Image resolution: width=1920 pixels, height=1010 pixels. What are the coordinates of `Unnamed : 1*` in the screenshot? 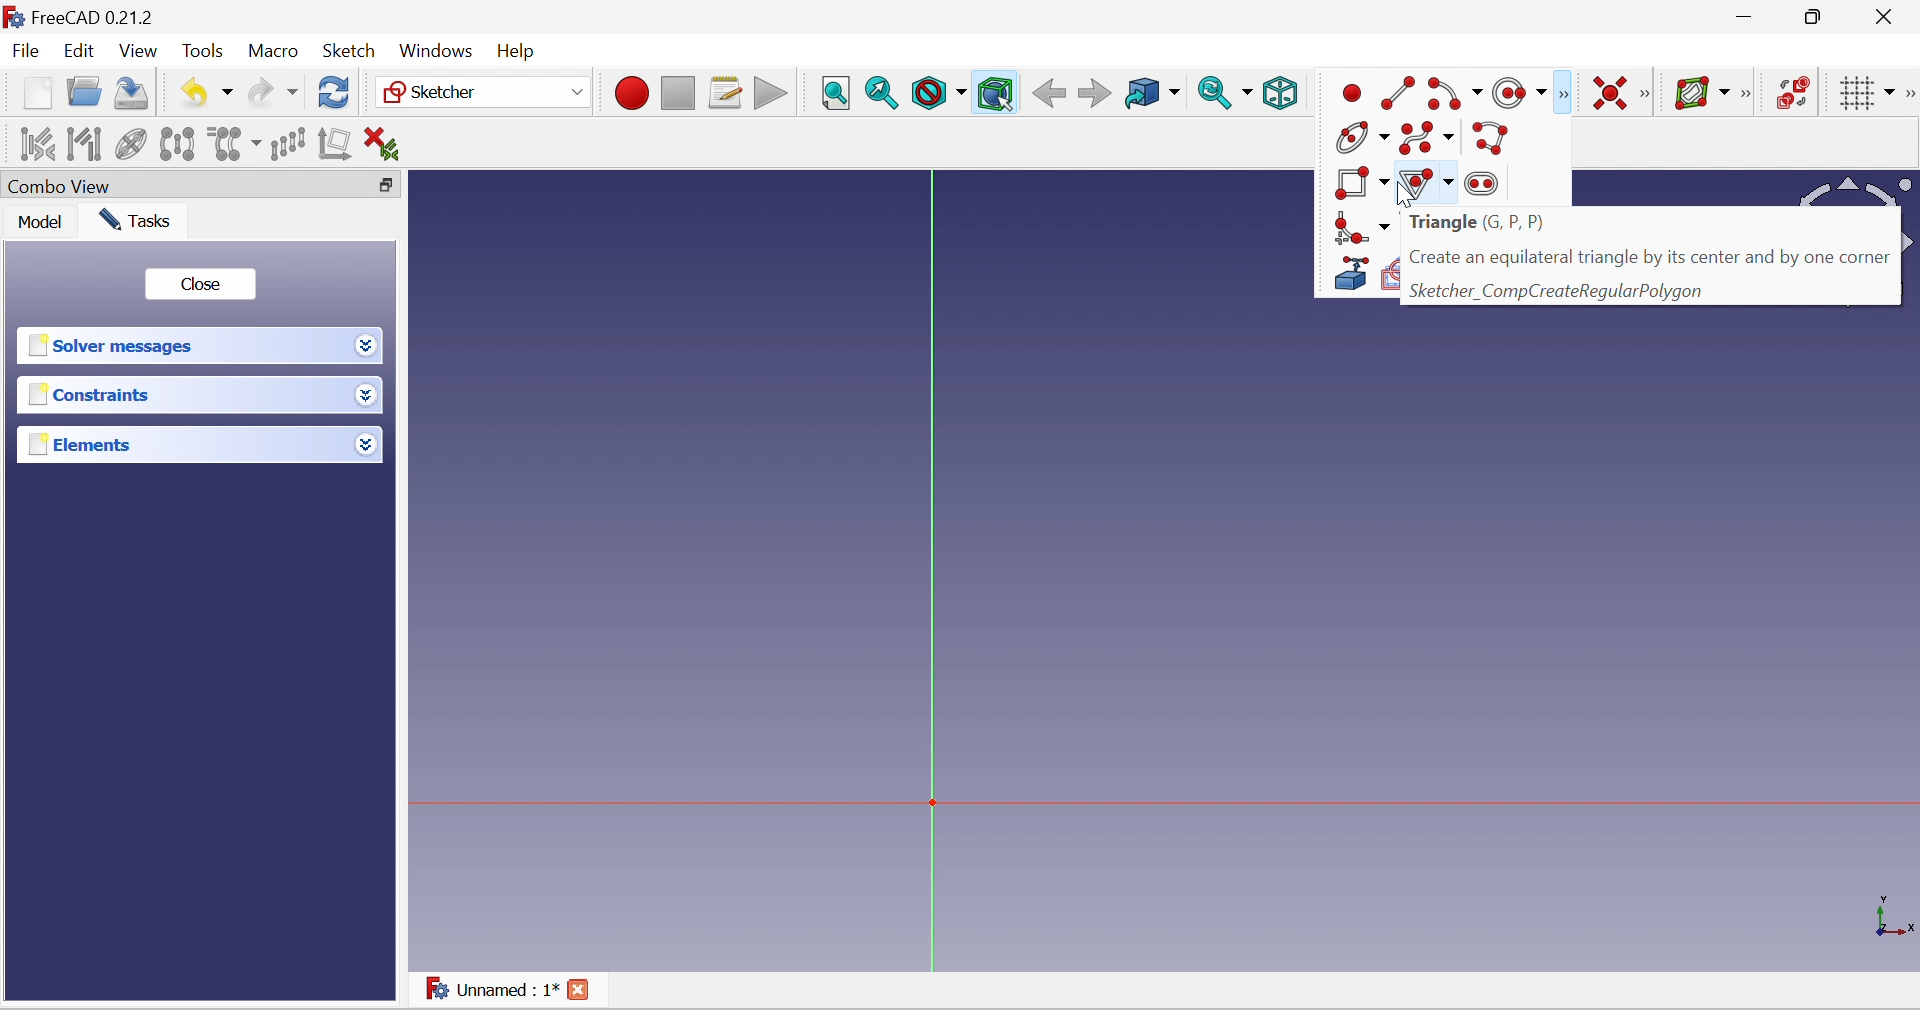 It's located at (493, 987).